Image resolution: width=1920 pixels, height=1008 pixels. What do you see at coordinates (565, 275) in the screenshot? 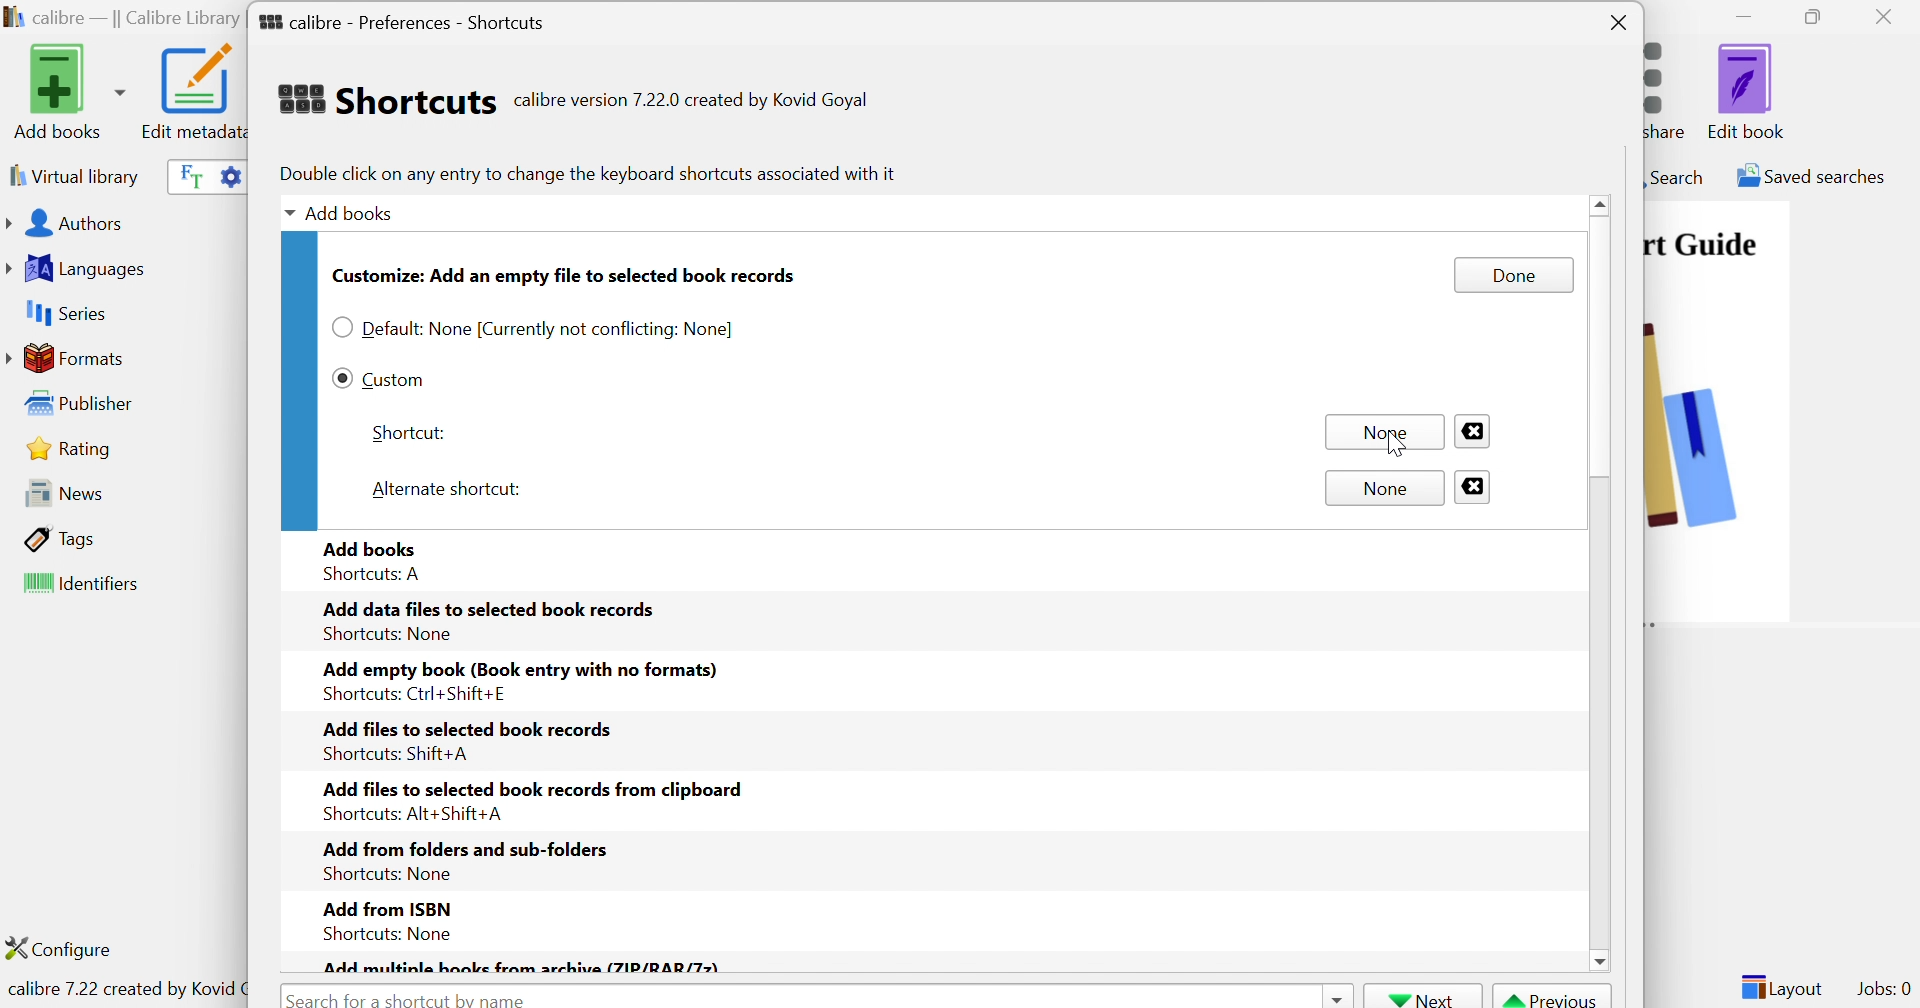
I see `Customize: Add an empty file to selected book records` at bounding box center [565, 275].